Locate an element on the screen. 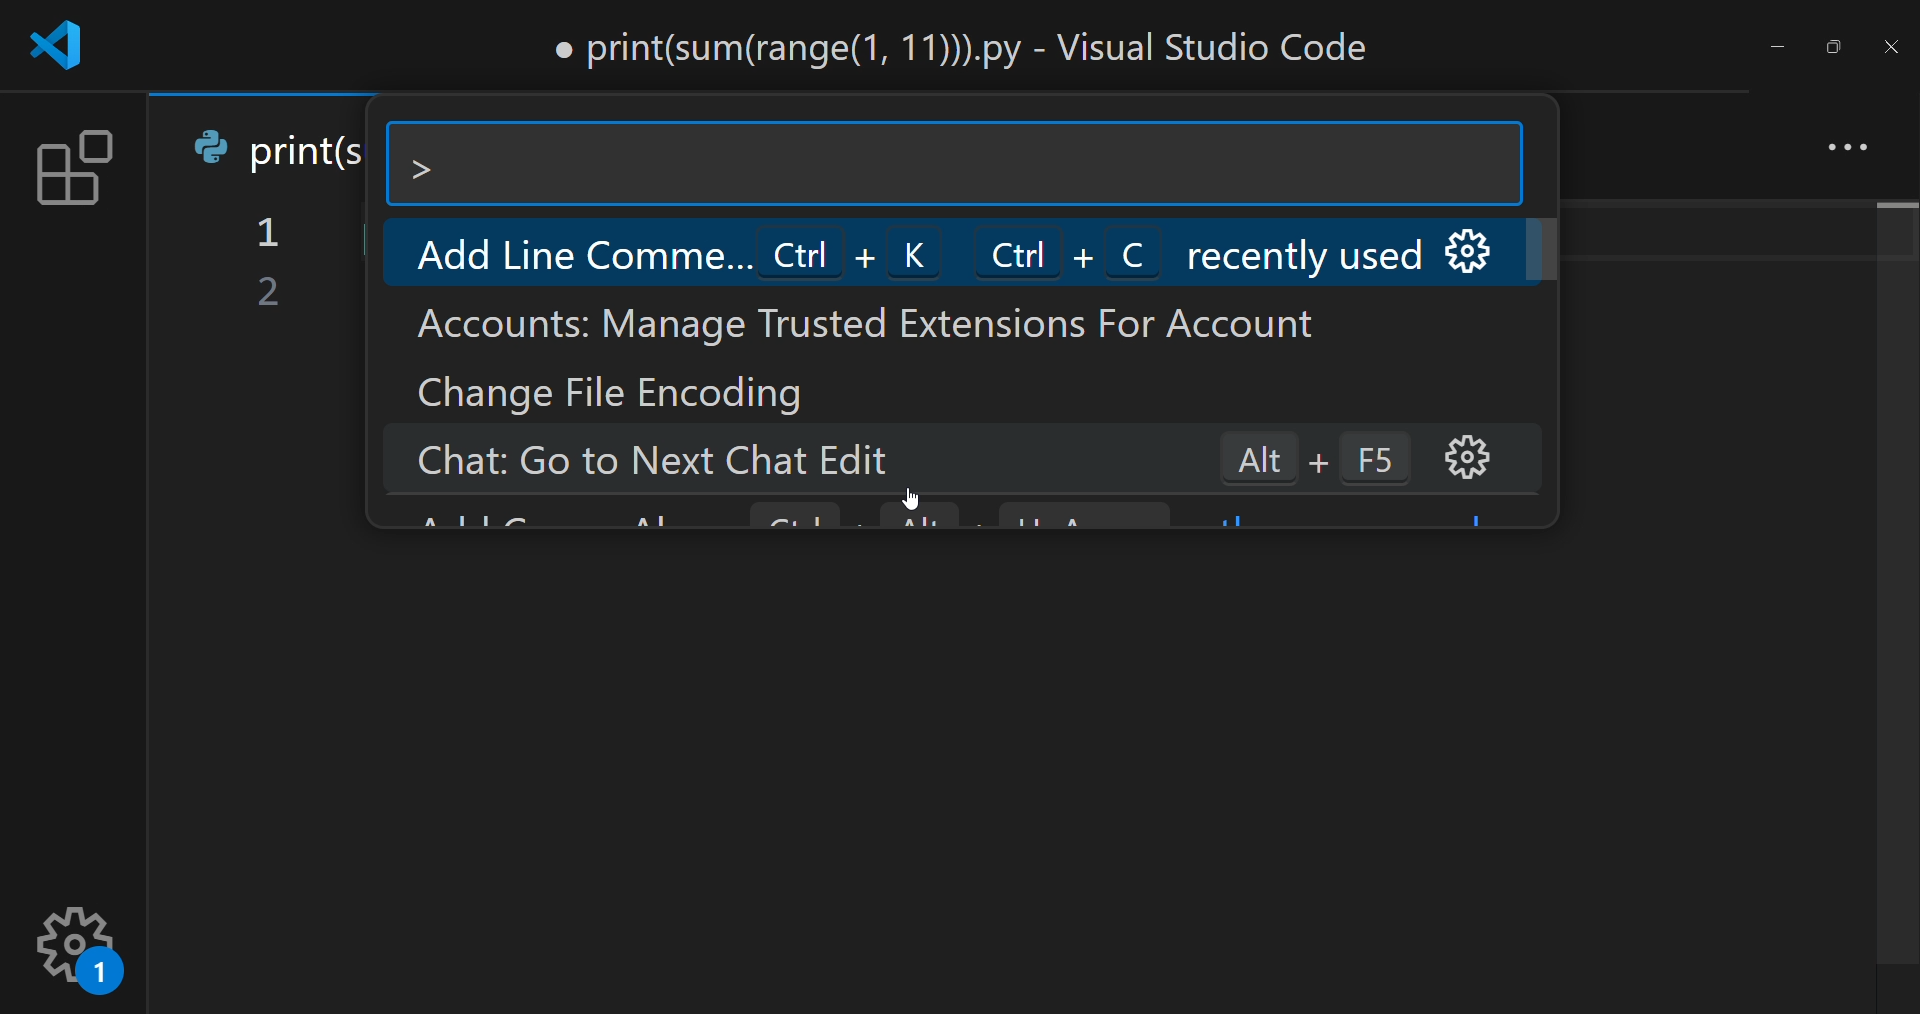 Image resolution: width=1920 pixels, height=1014 pixels. print(s is located at coordinates (282, 146).